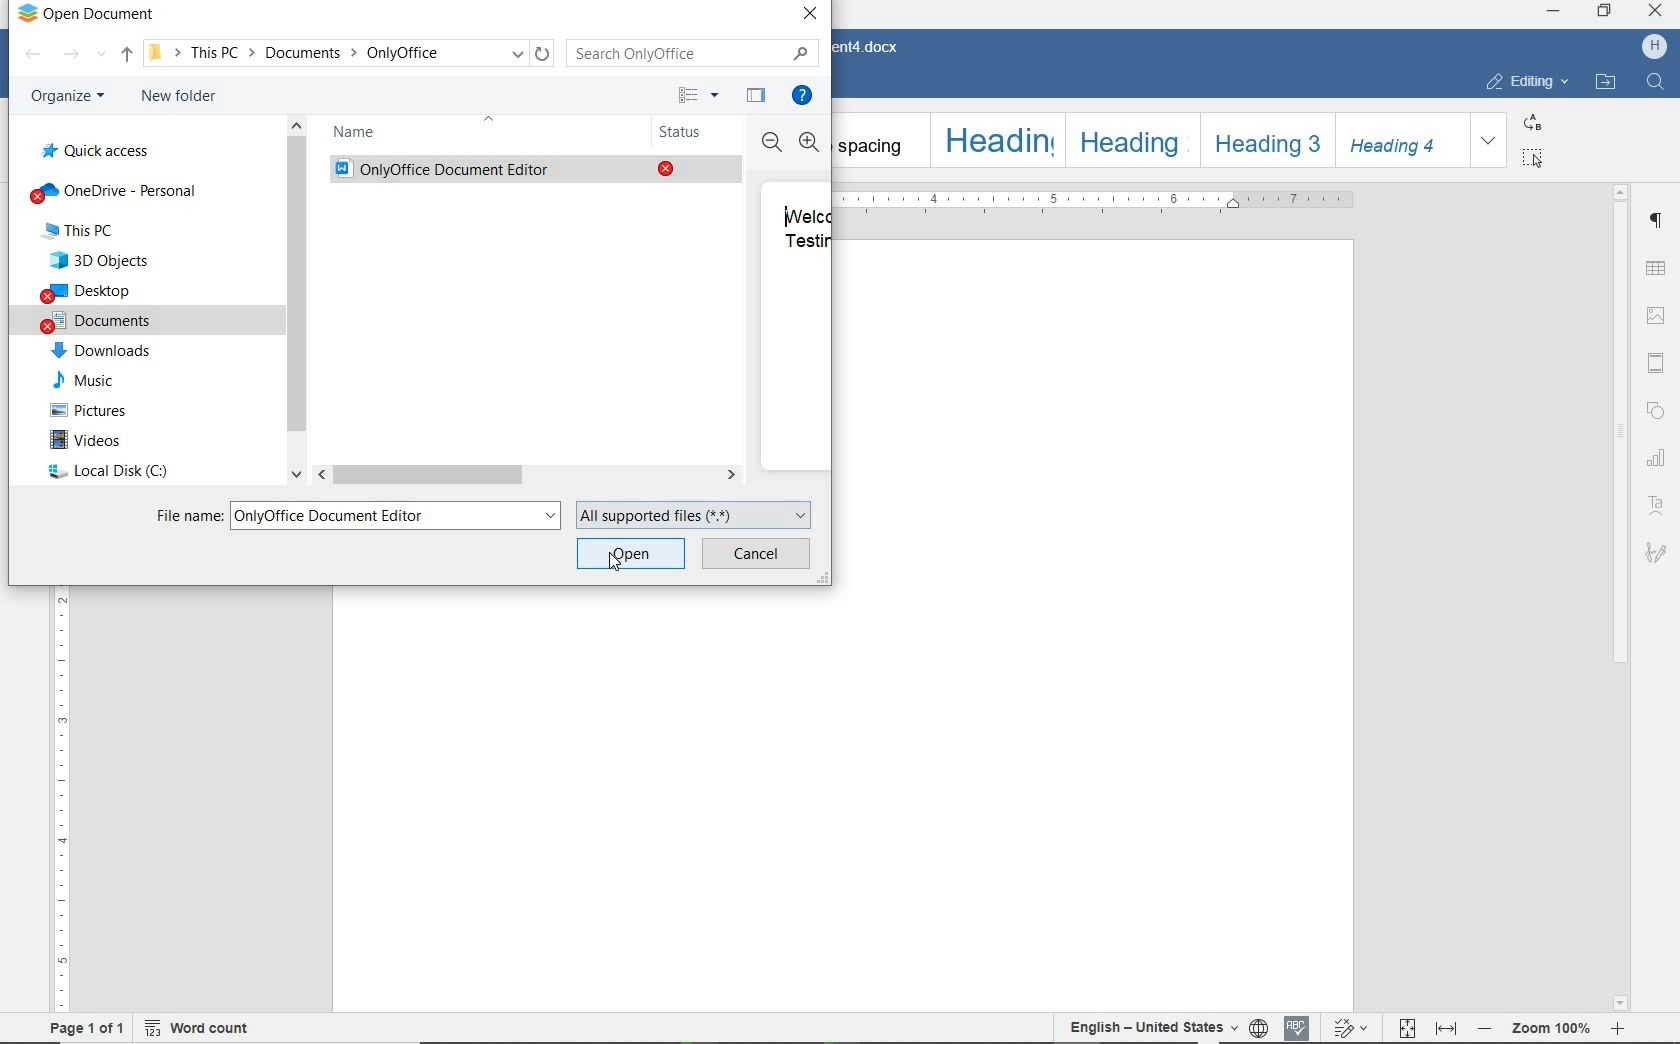 This screenshot has height=1044, width=1680. Describe the element at coordinates (1624, 428) in the screenshot. I see `scrollbar` at that location.